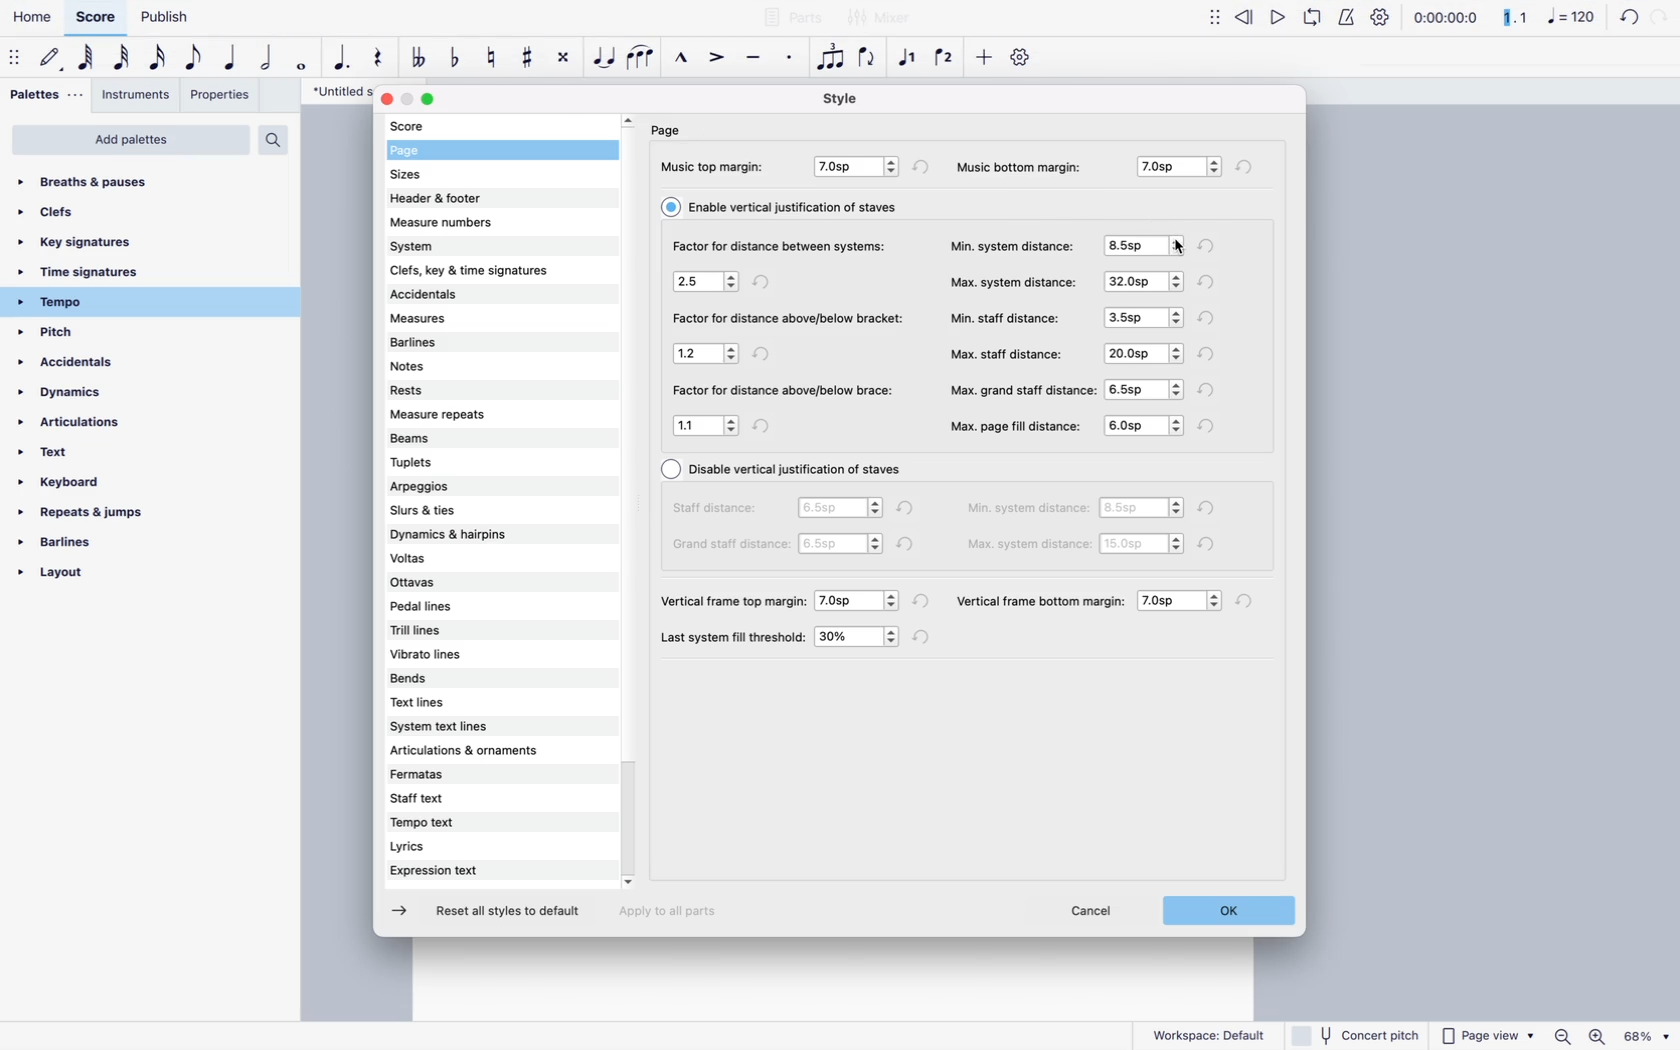  What do you see at coordinates (135, 94) in the screenshot?
I see `instruments` at bounding box center [135, 94].